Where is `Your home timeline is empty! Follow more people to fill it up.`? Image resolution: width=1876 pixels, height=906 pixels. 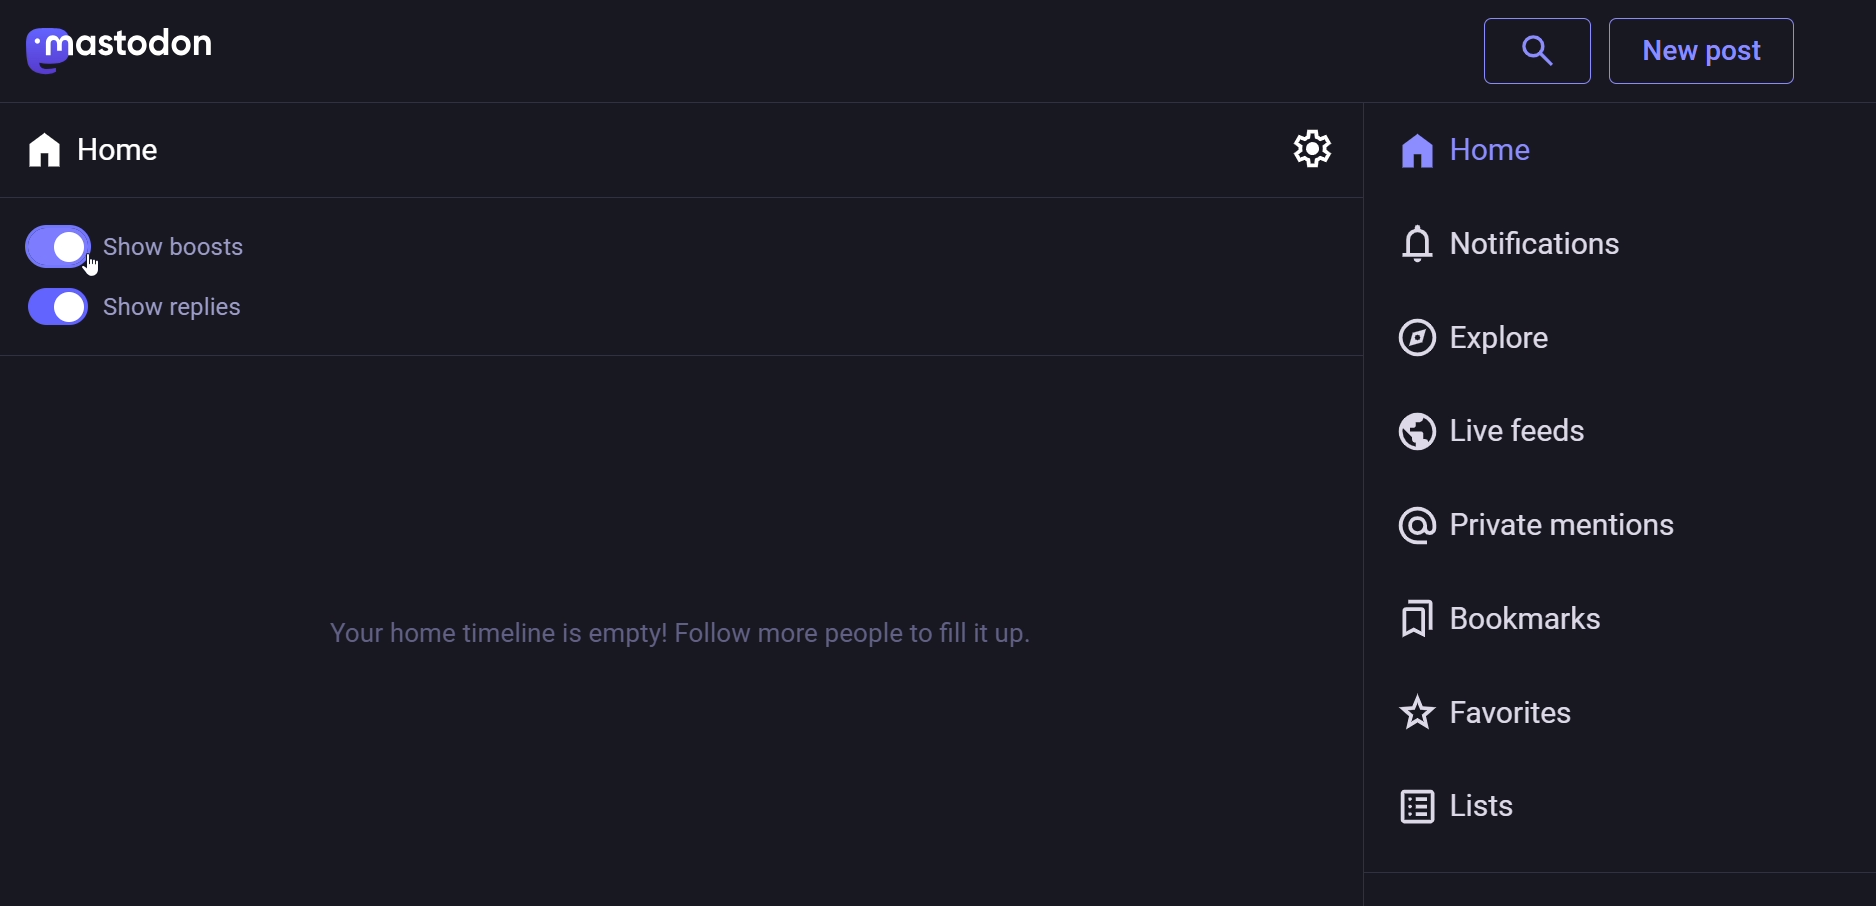 Your home timeline is empty! Follow more people to fill it up. is located at coordinates (682, 634).